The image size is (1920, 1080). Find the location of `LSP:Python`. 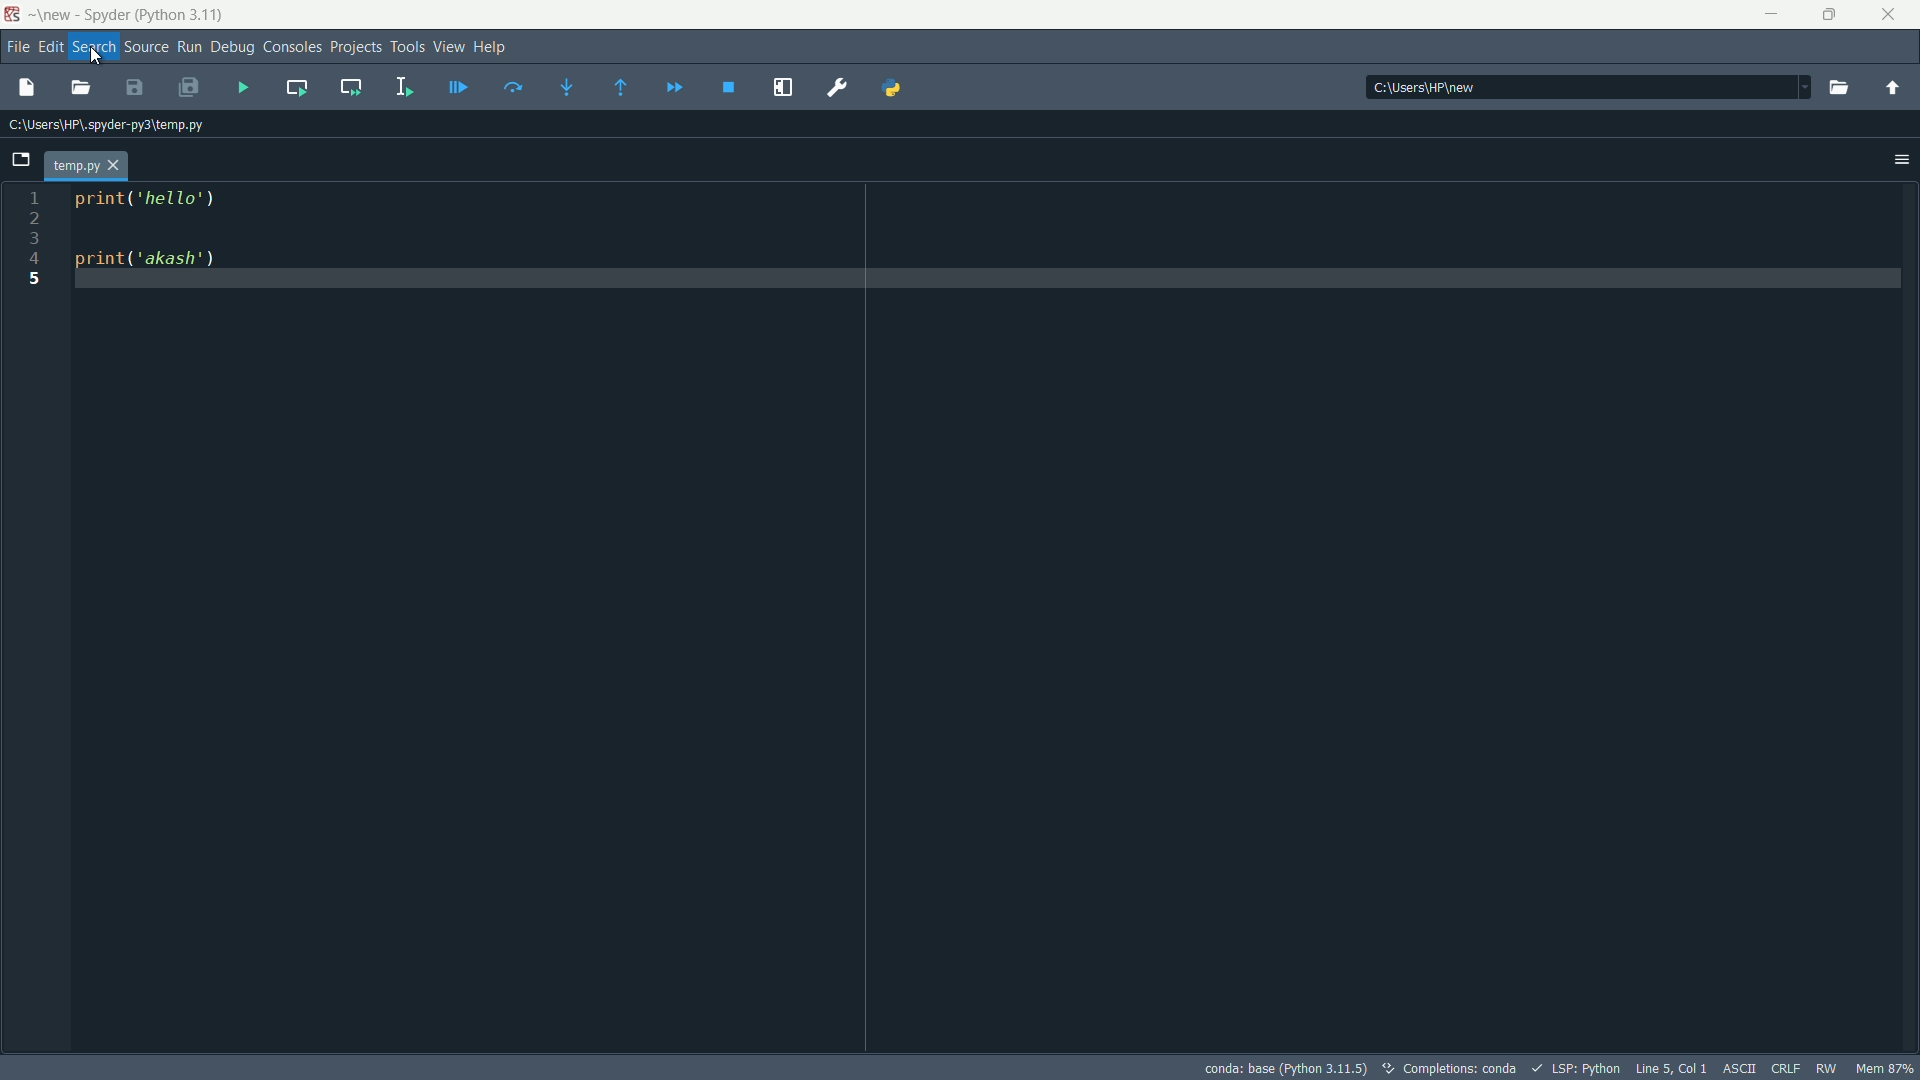

LSP:Python is located at coordinates (1579, 1068).